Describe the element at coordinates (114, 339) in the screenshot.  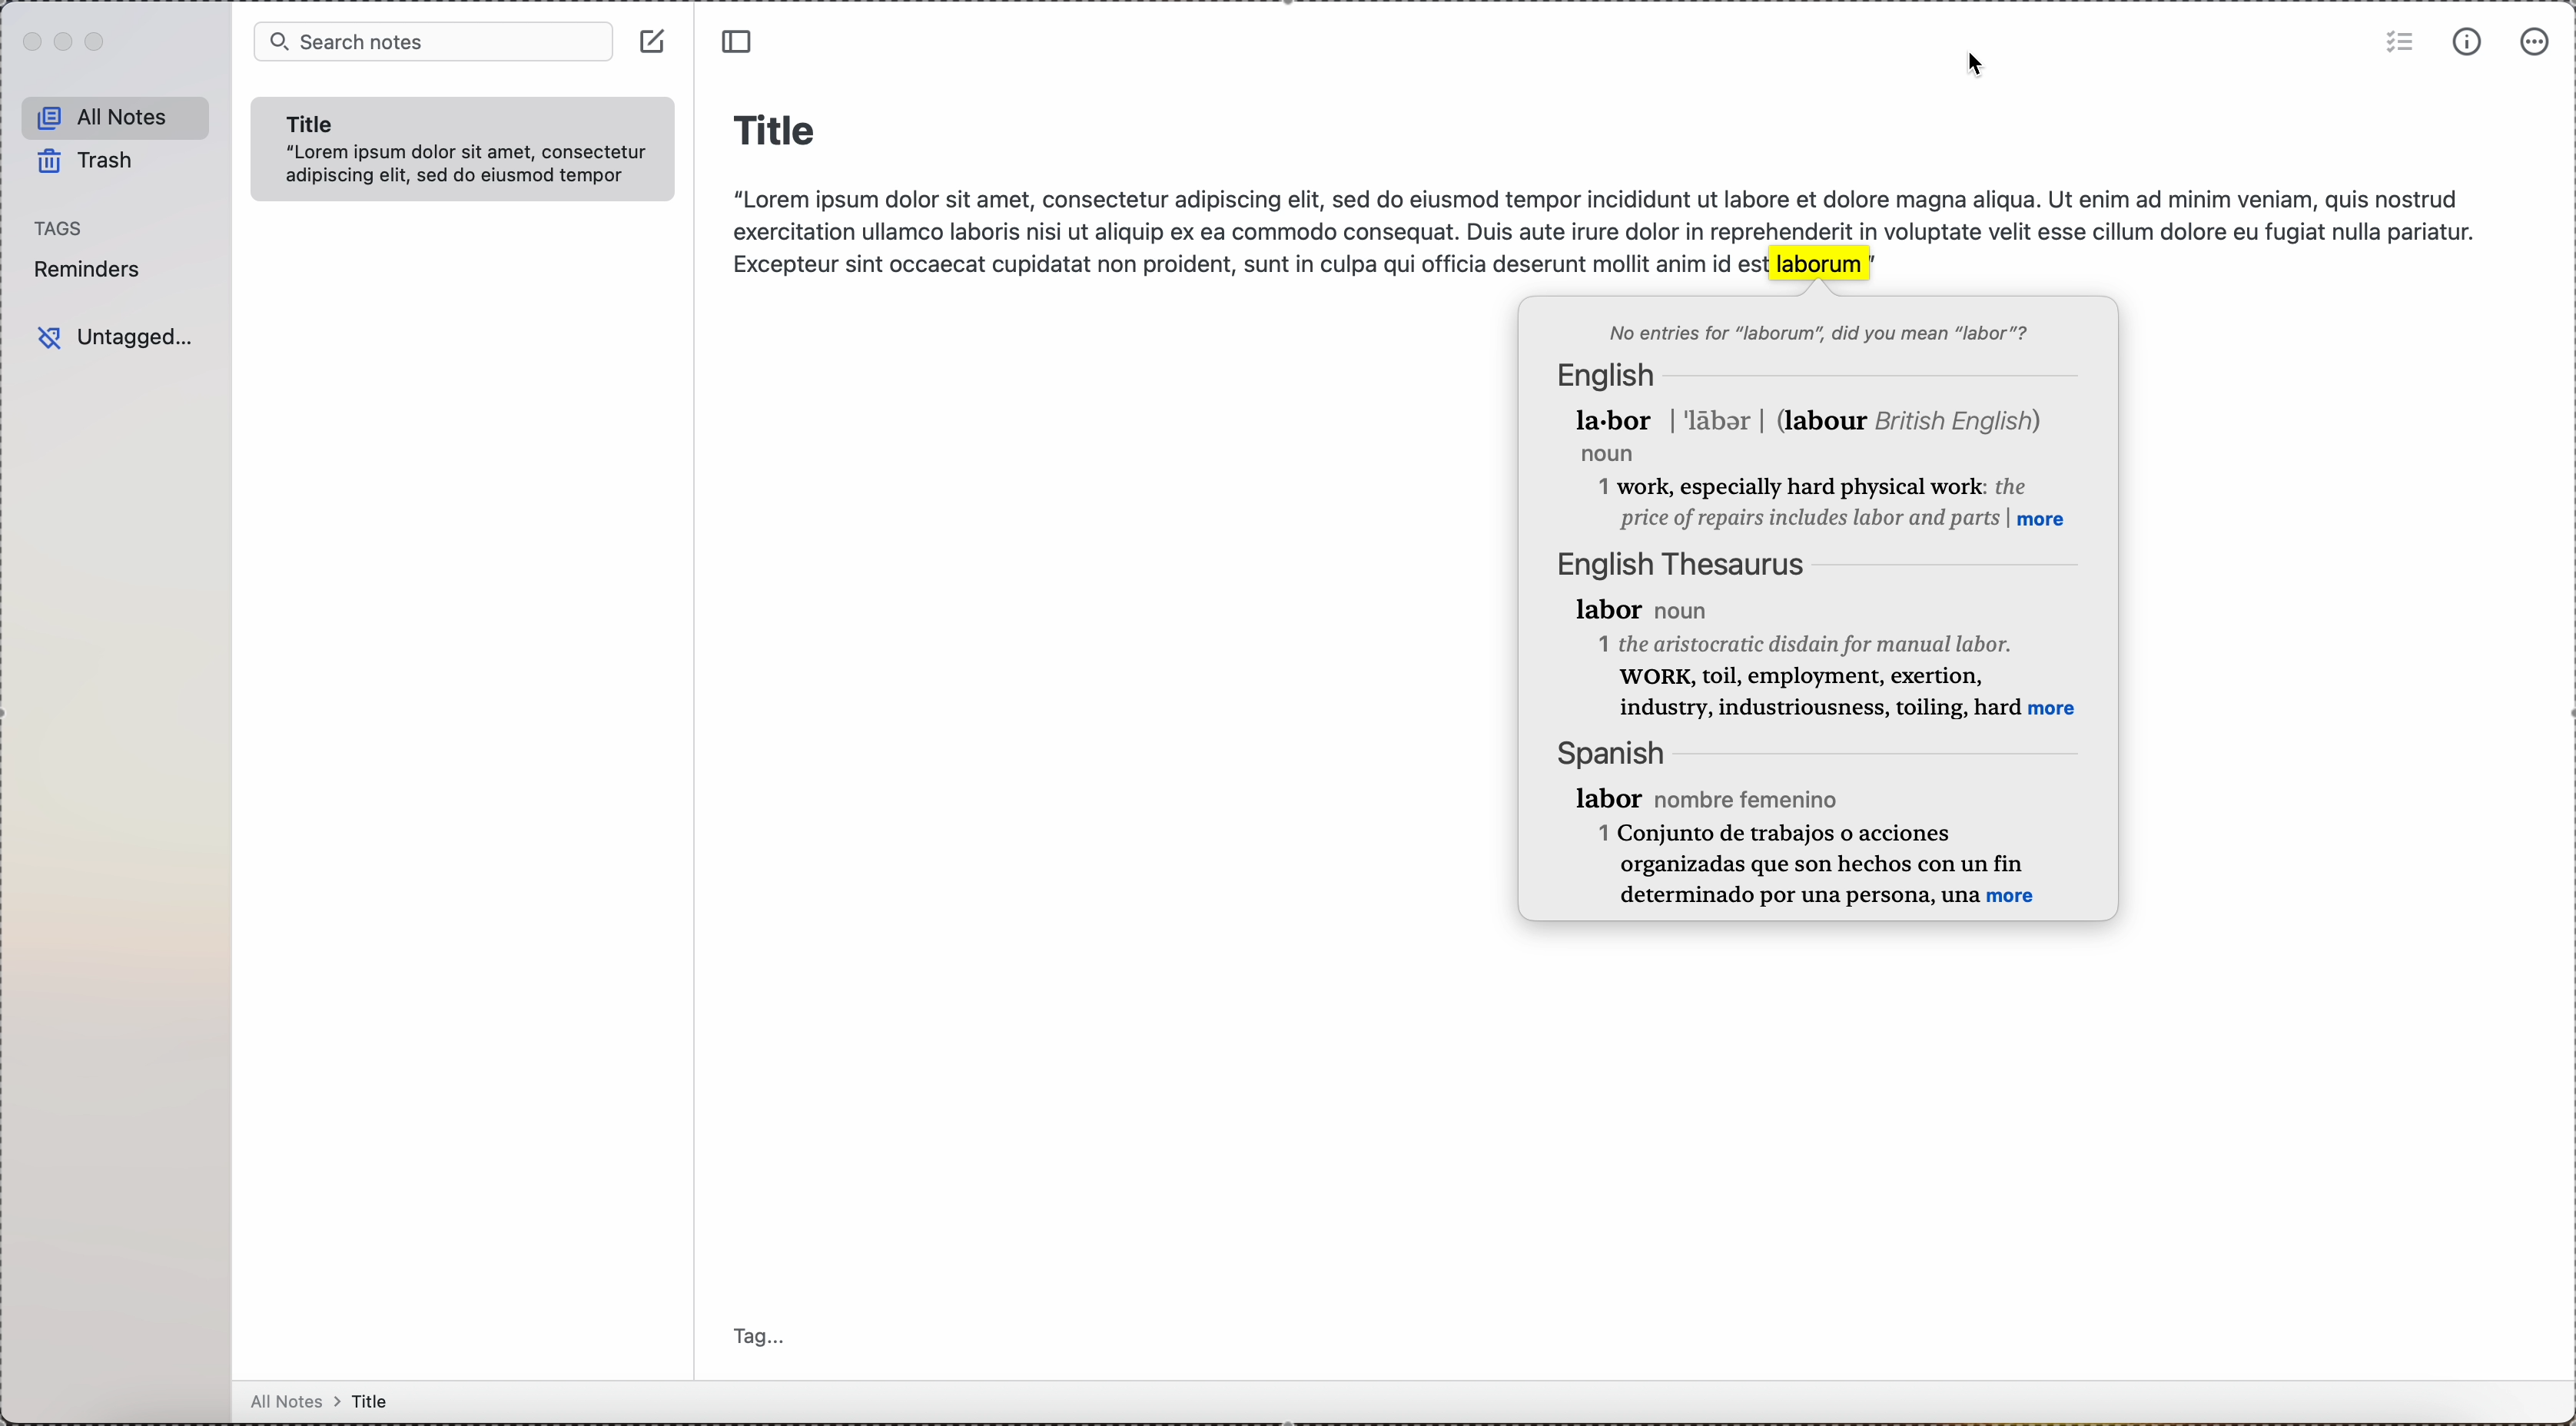
I see `untagged` at that location.